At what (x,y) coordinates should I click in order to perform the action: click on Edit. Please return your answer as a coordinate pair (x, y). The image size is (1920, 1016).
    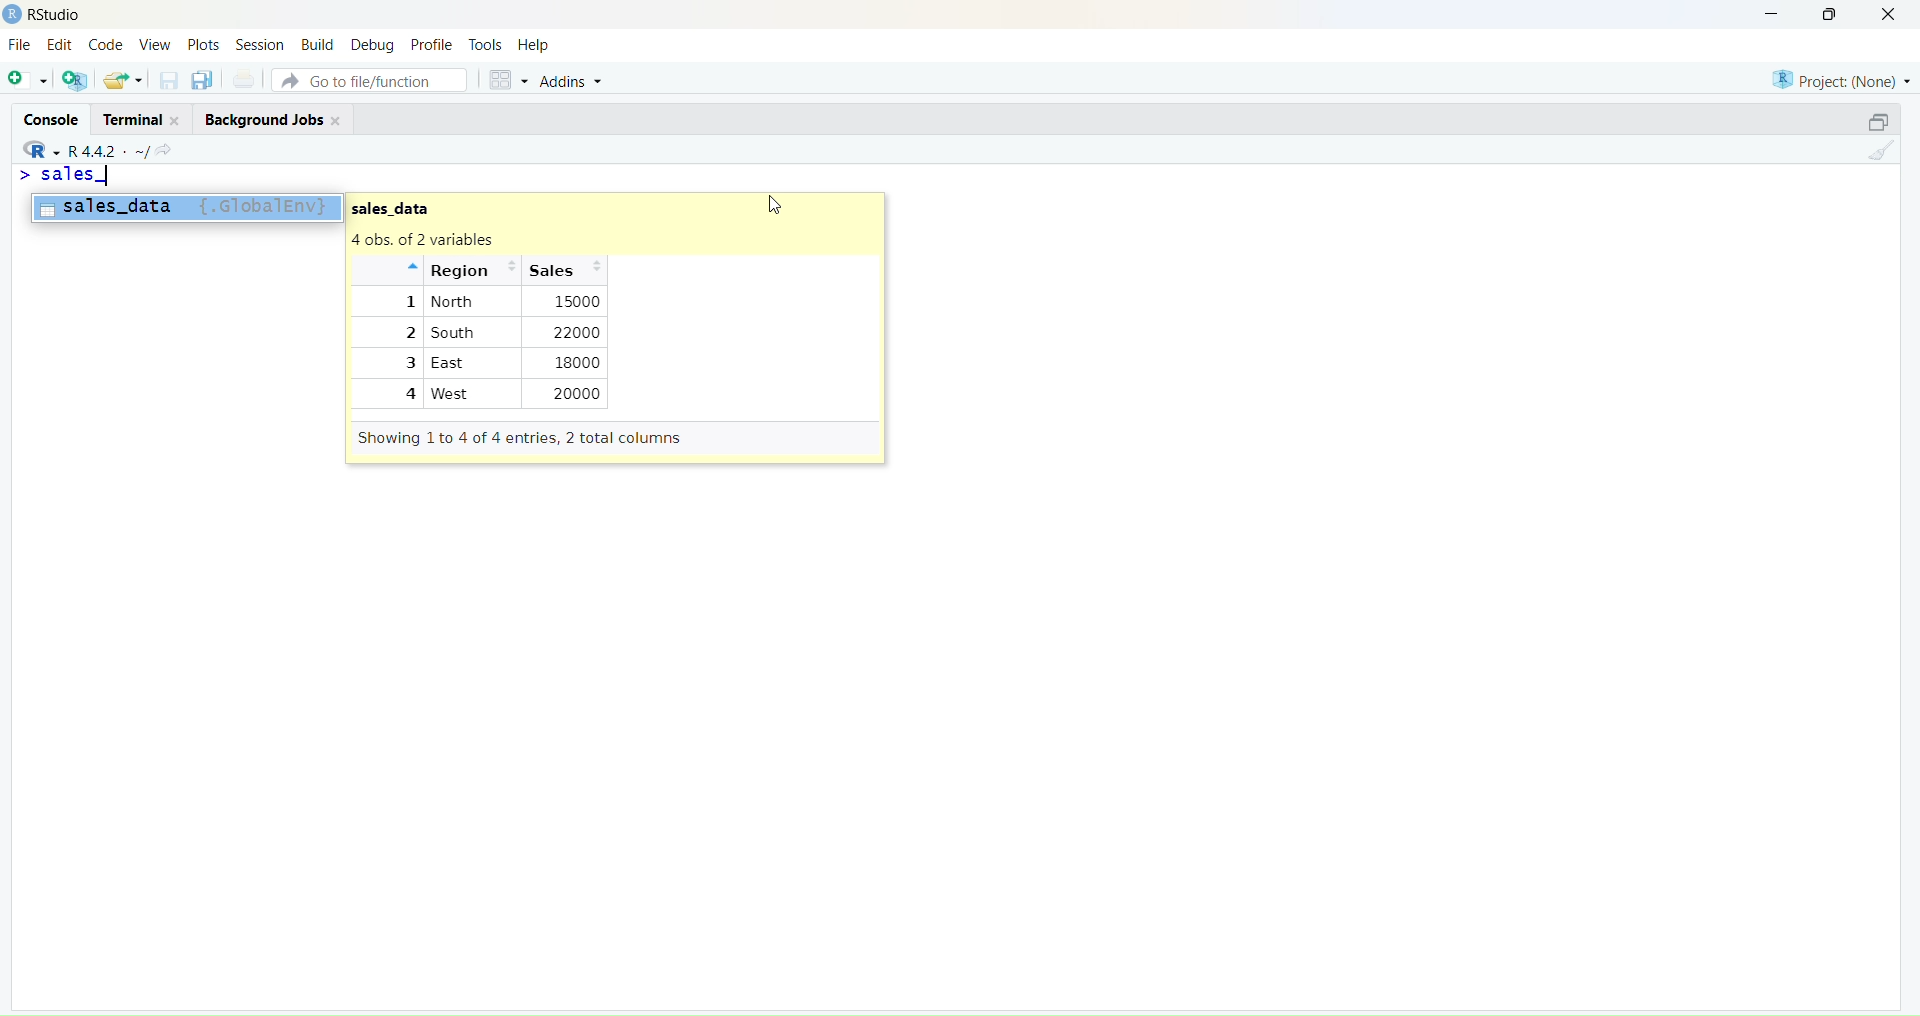
    Looking at the image, I should click on (58, 47).